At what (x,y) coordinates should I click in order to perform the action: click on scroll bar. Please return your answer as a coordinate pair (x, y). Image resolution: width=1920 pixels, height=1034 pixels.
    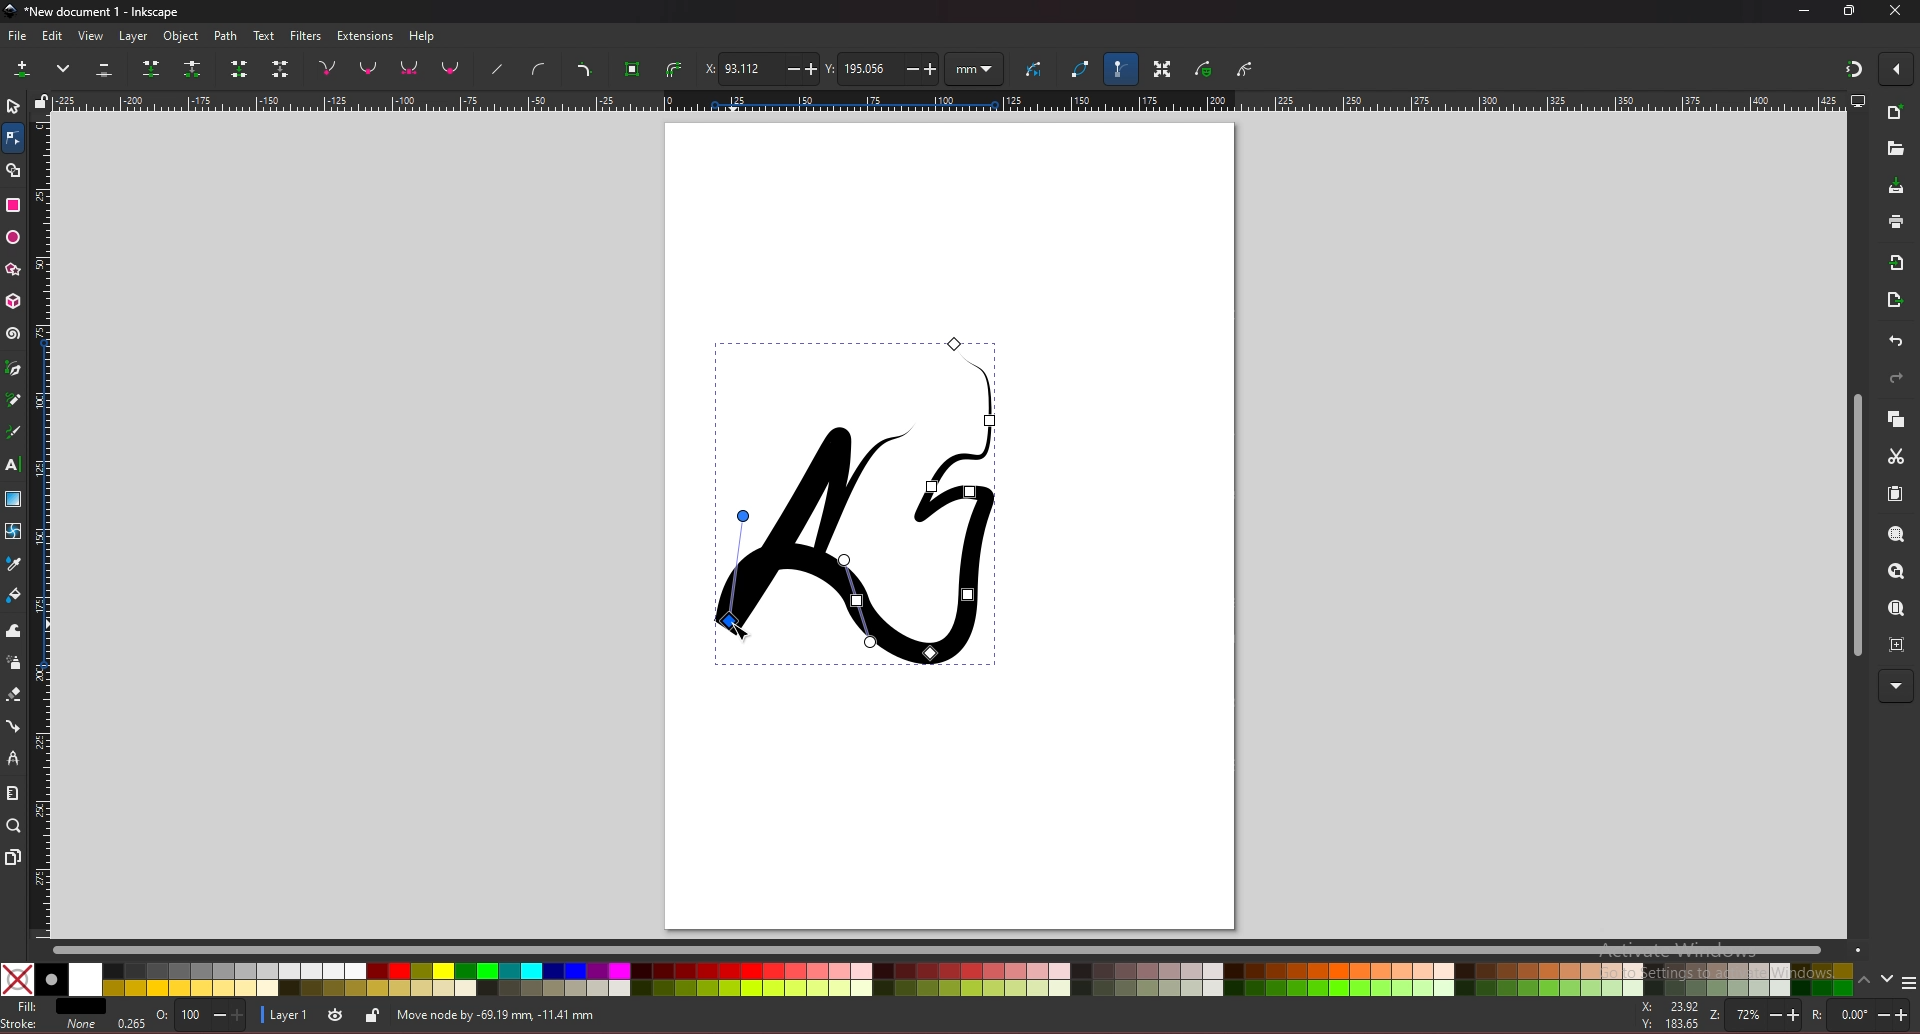
    Looking at the image, I should click on (956, 951).